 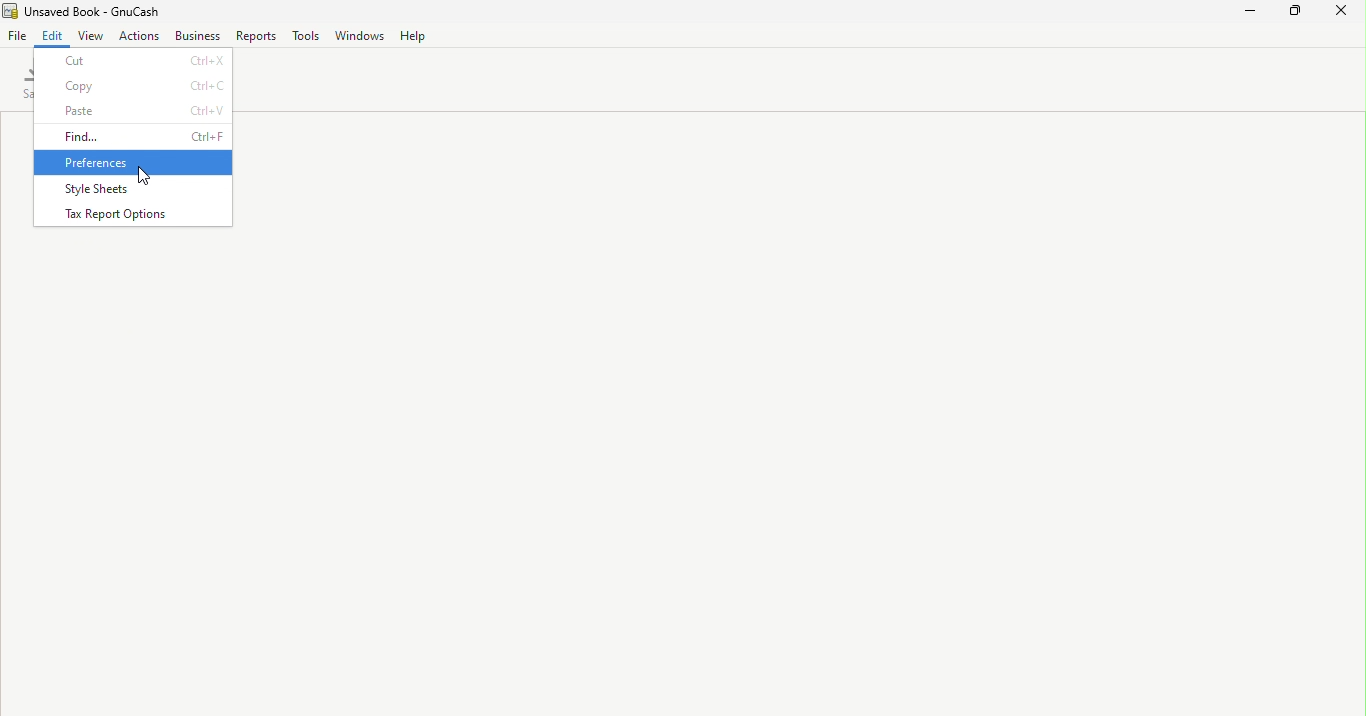 I want to click on Tax report options, so click(x=130, y=215).